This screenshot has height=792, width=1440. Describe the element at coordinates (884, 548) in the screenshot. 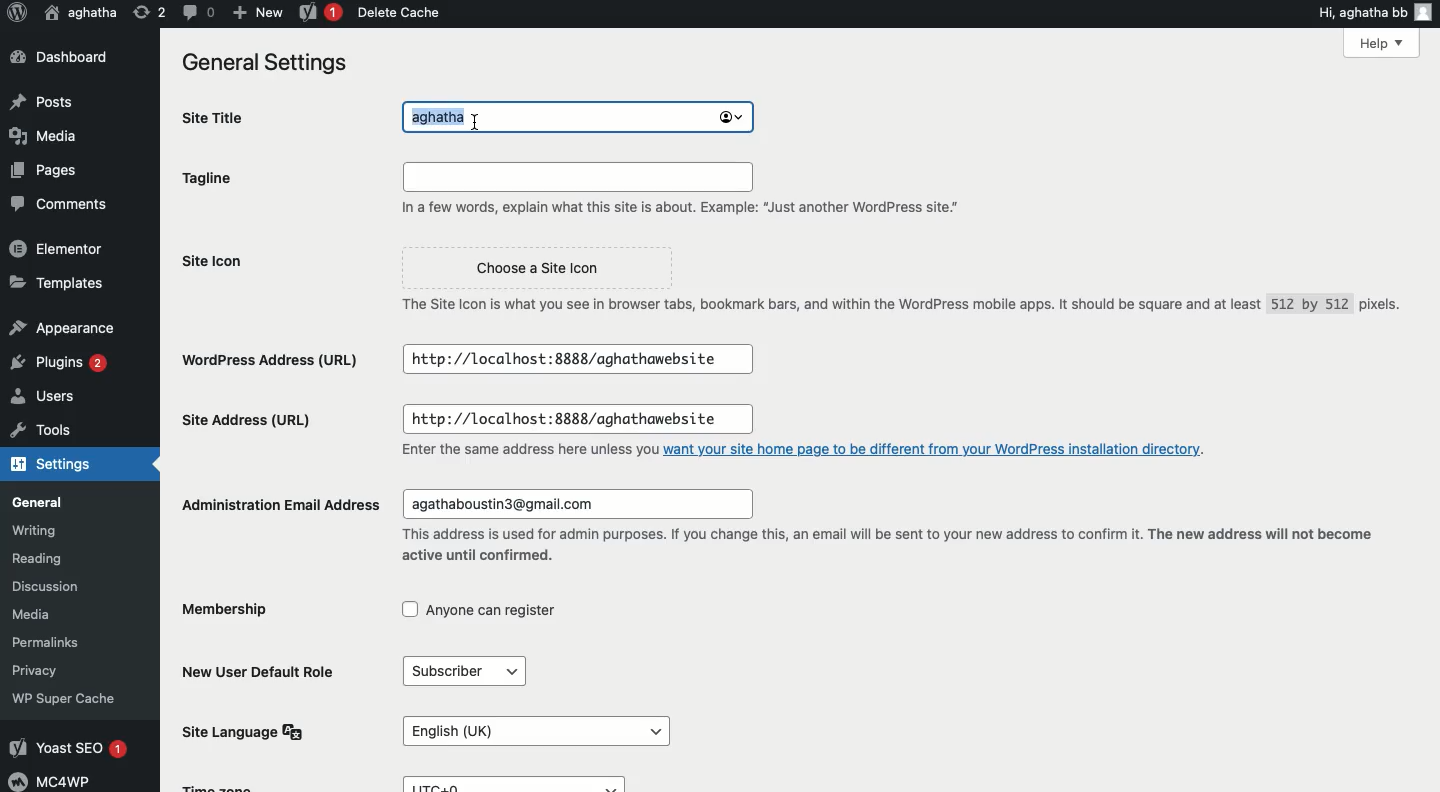

I see `This address is used for admin purposes. If you change this, an email will be sent to your new address to confirm it. The new address will not become
active until confirmed.` at that location.